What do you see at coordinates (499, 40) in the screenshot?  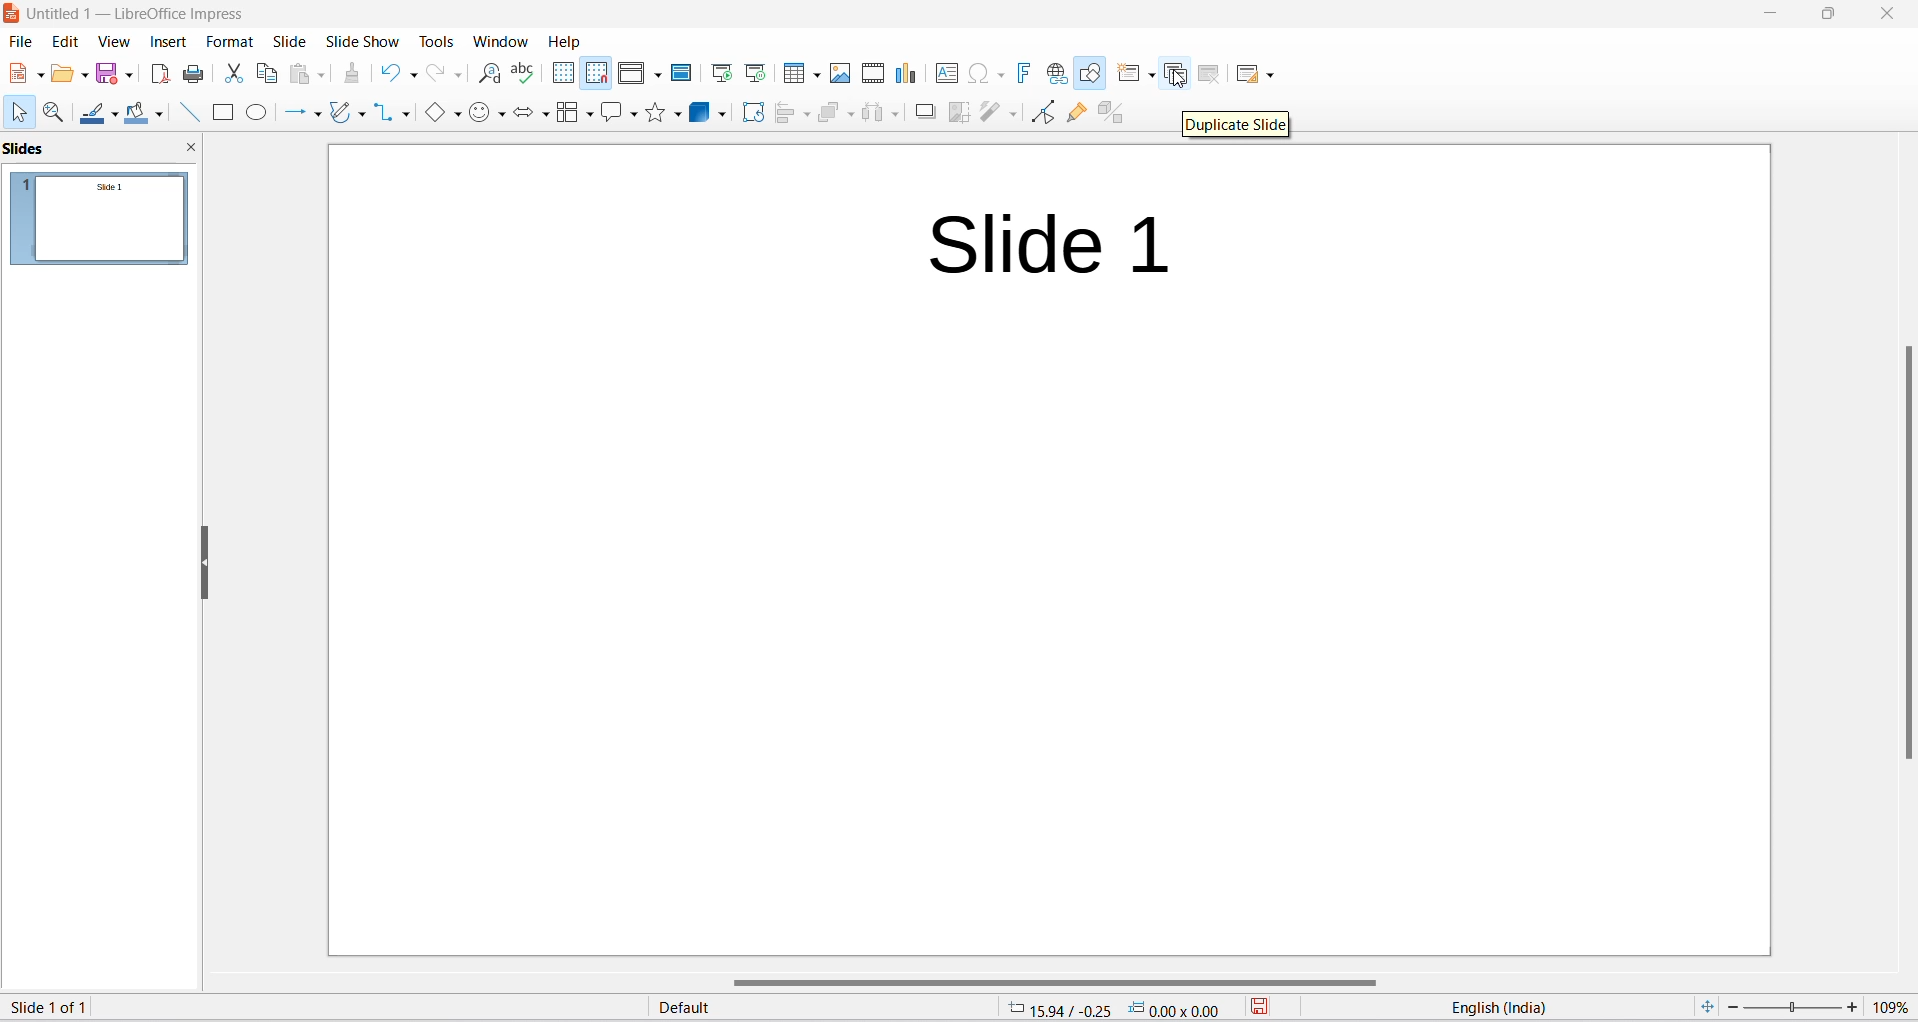 I see `window` at bounding box center [499, 40].